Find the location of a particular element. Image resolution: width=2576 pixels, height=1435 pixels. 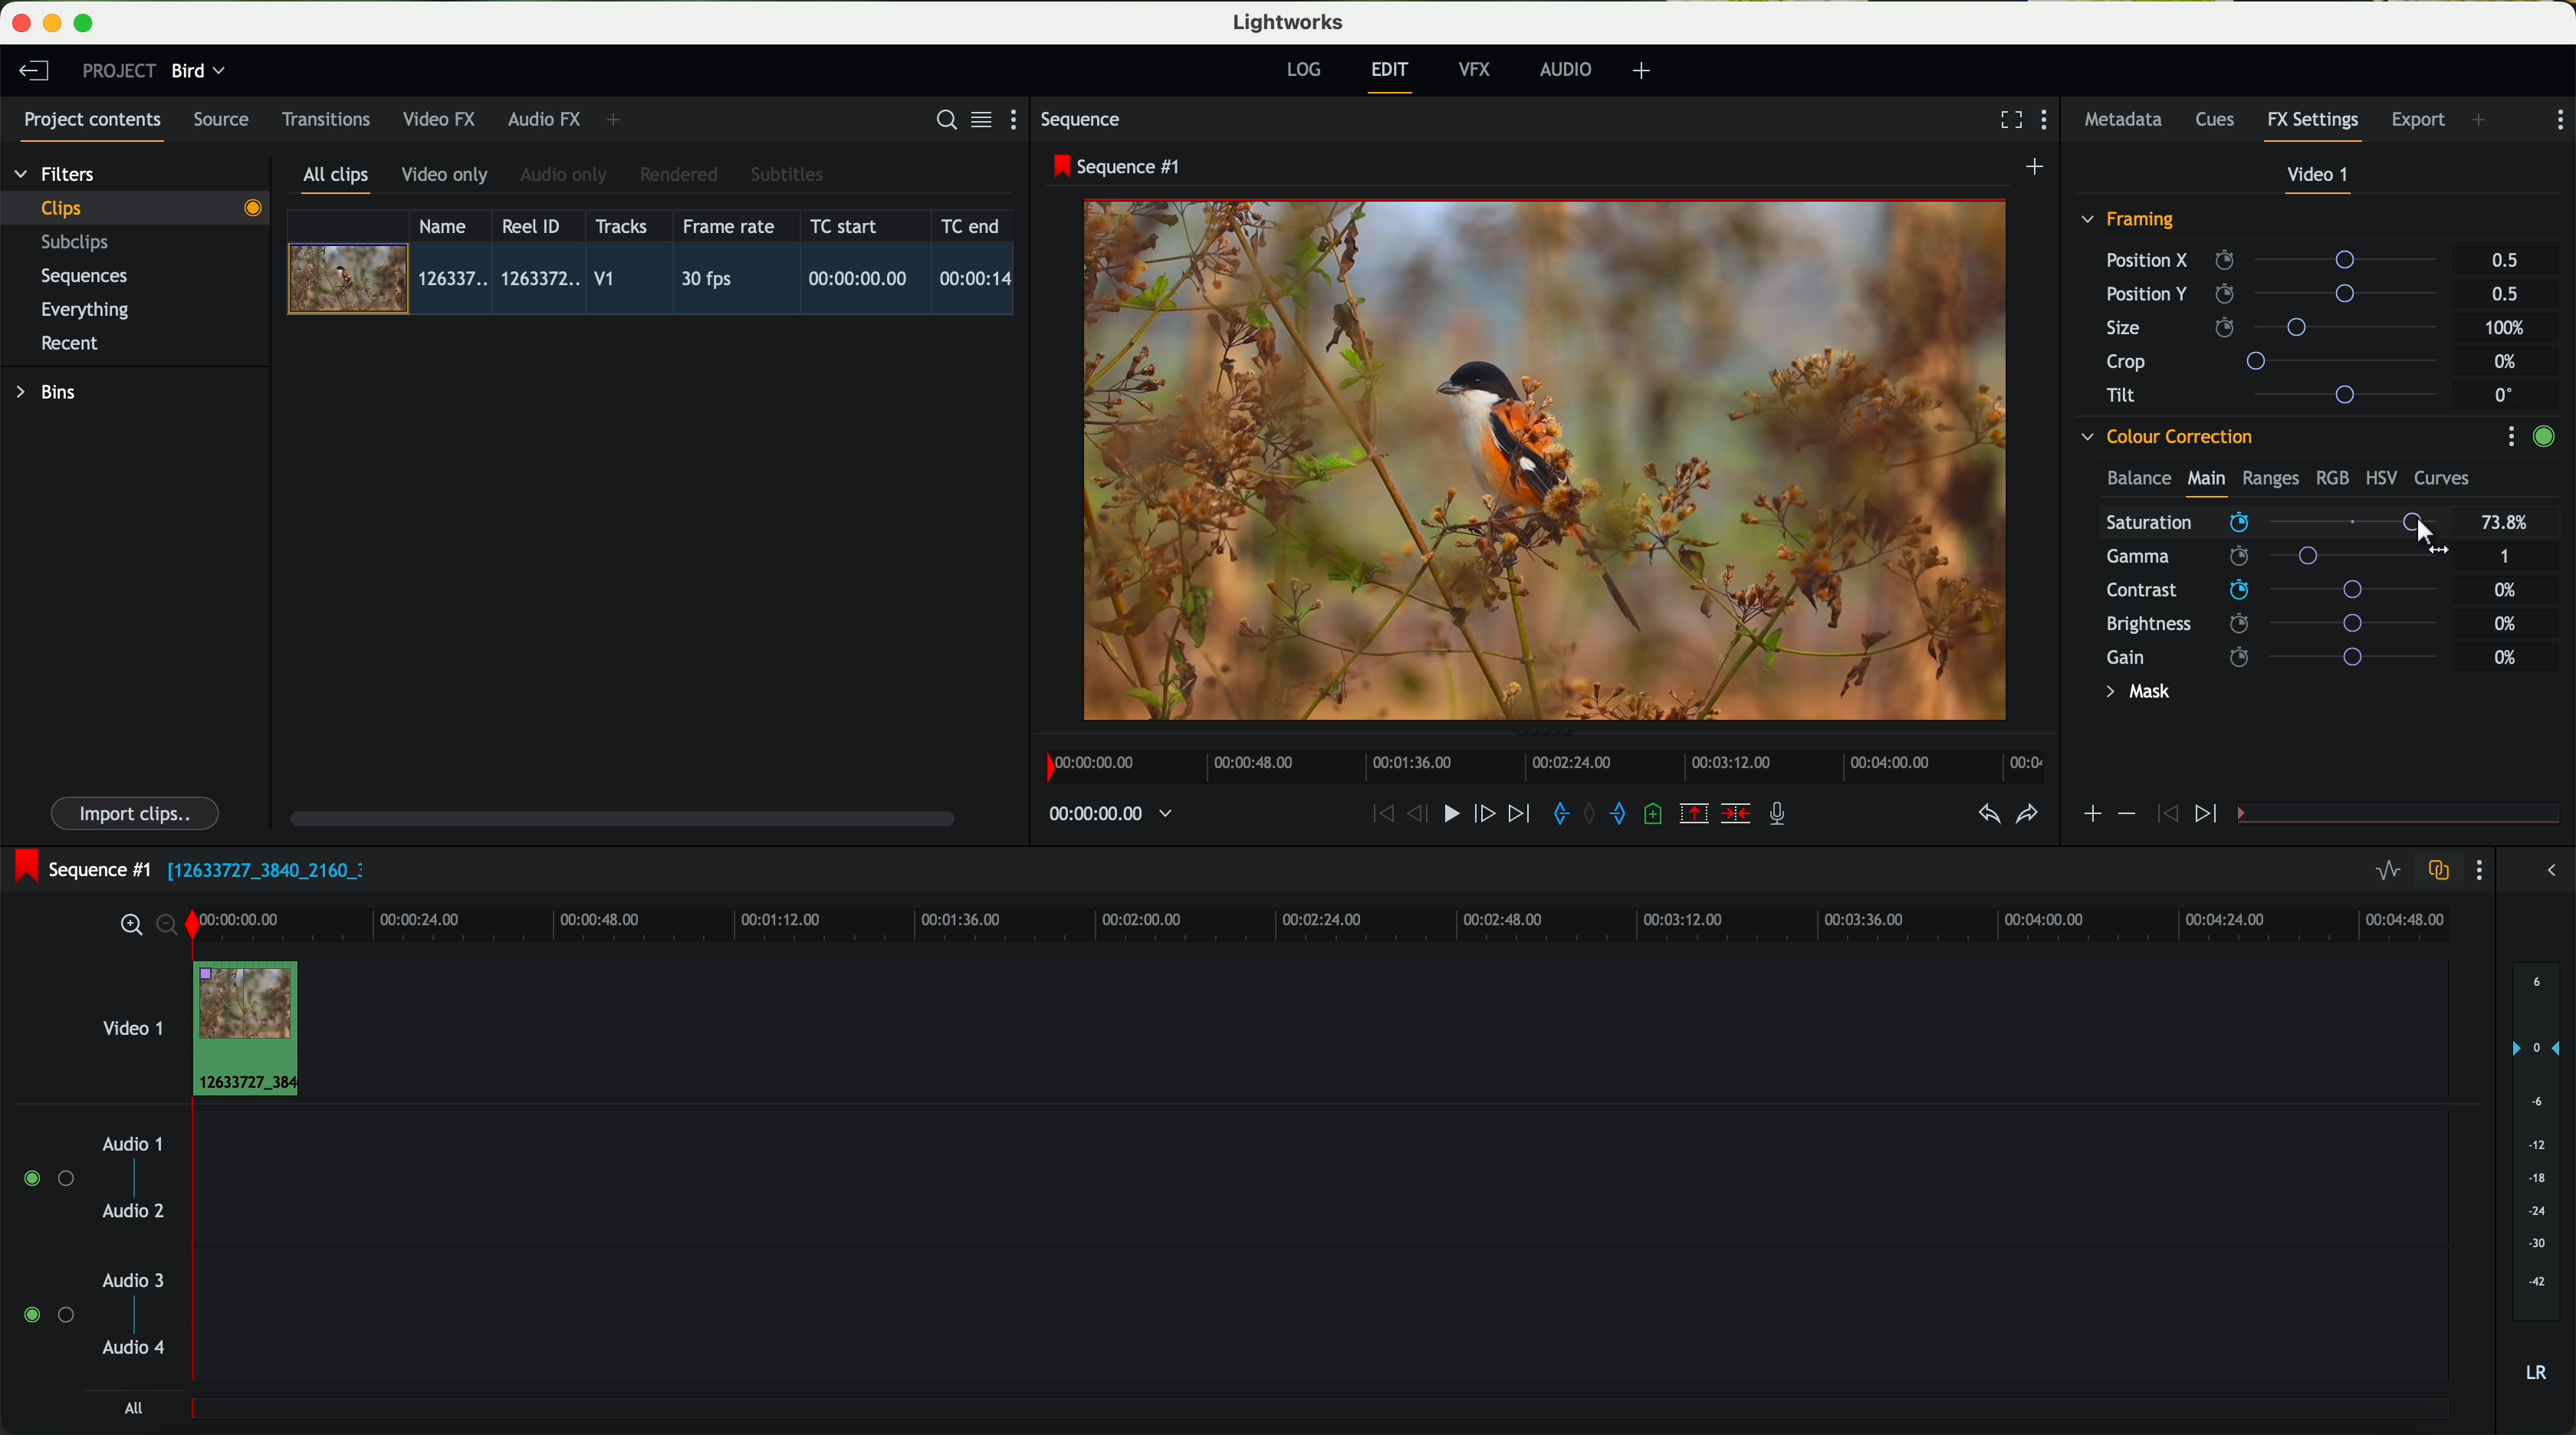

tilt is located at coordinates (2281, 394).